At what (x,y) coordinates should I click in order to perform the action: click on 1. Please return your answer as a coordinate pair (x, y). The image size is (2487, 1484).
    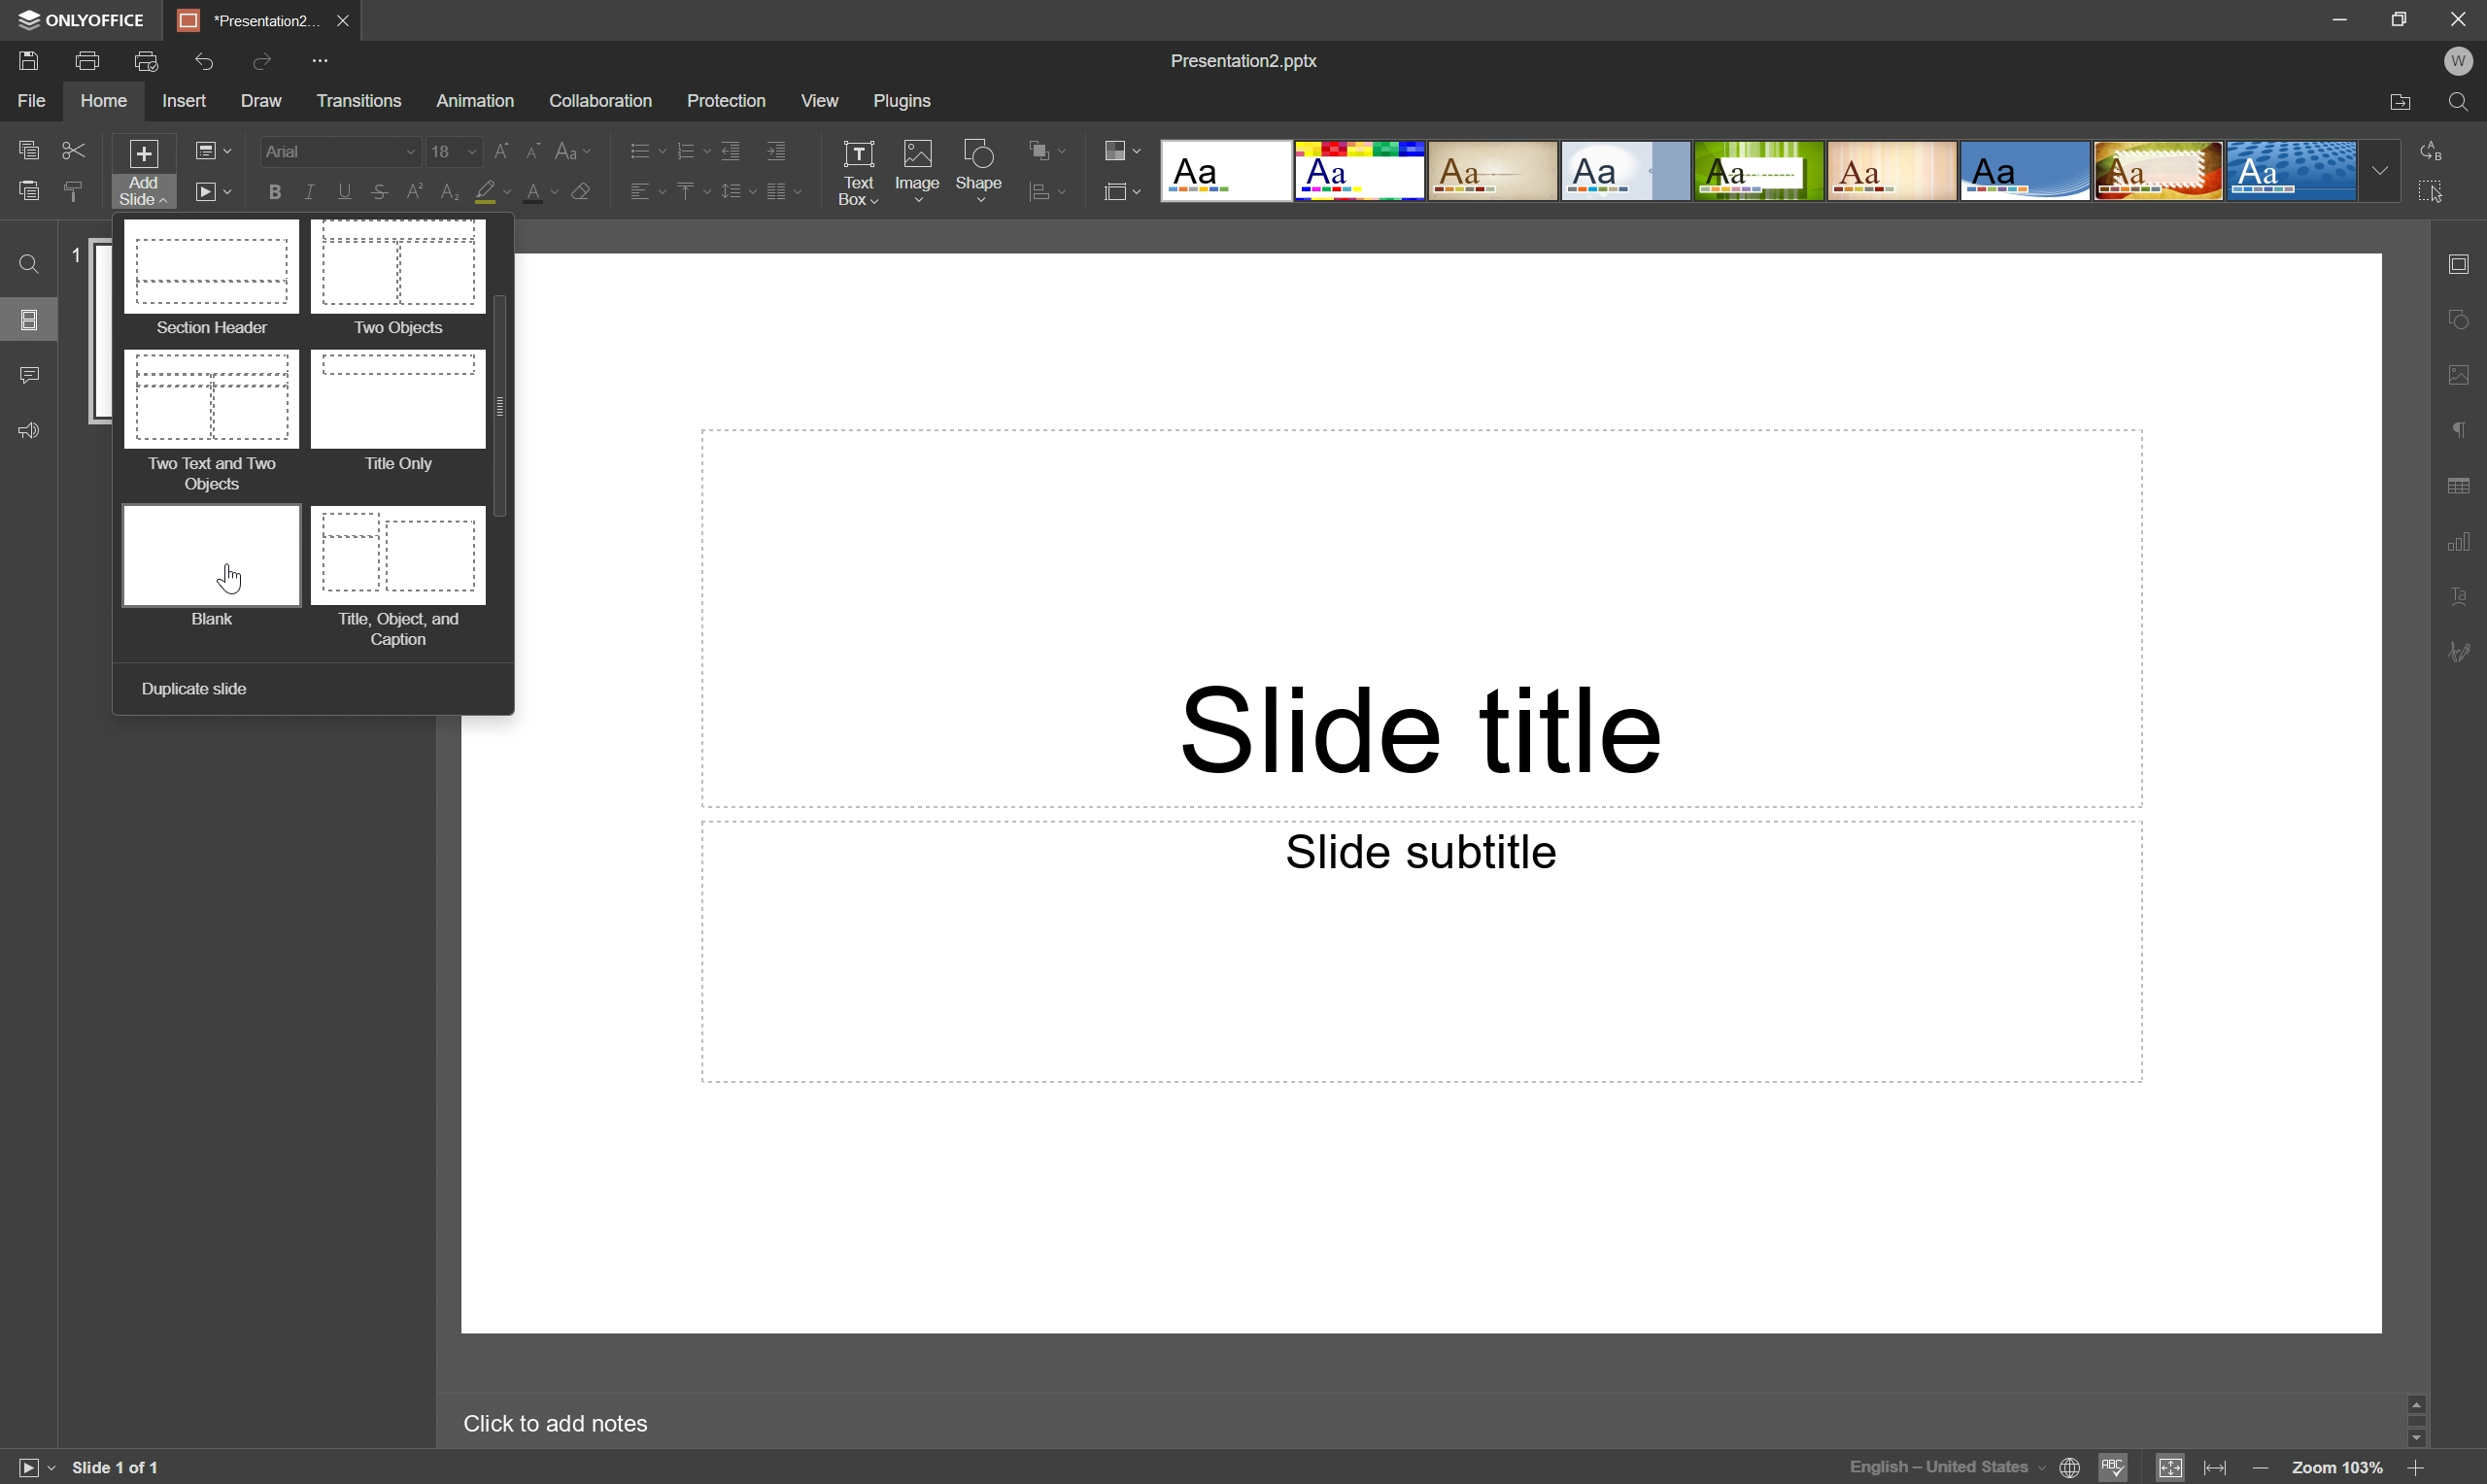
    Looking at the image, I should click on (76, 254).